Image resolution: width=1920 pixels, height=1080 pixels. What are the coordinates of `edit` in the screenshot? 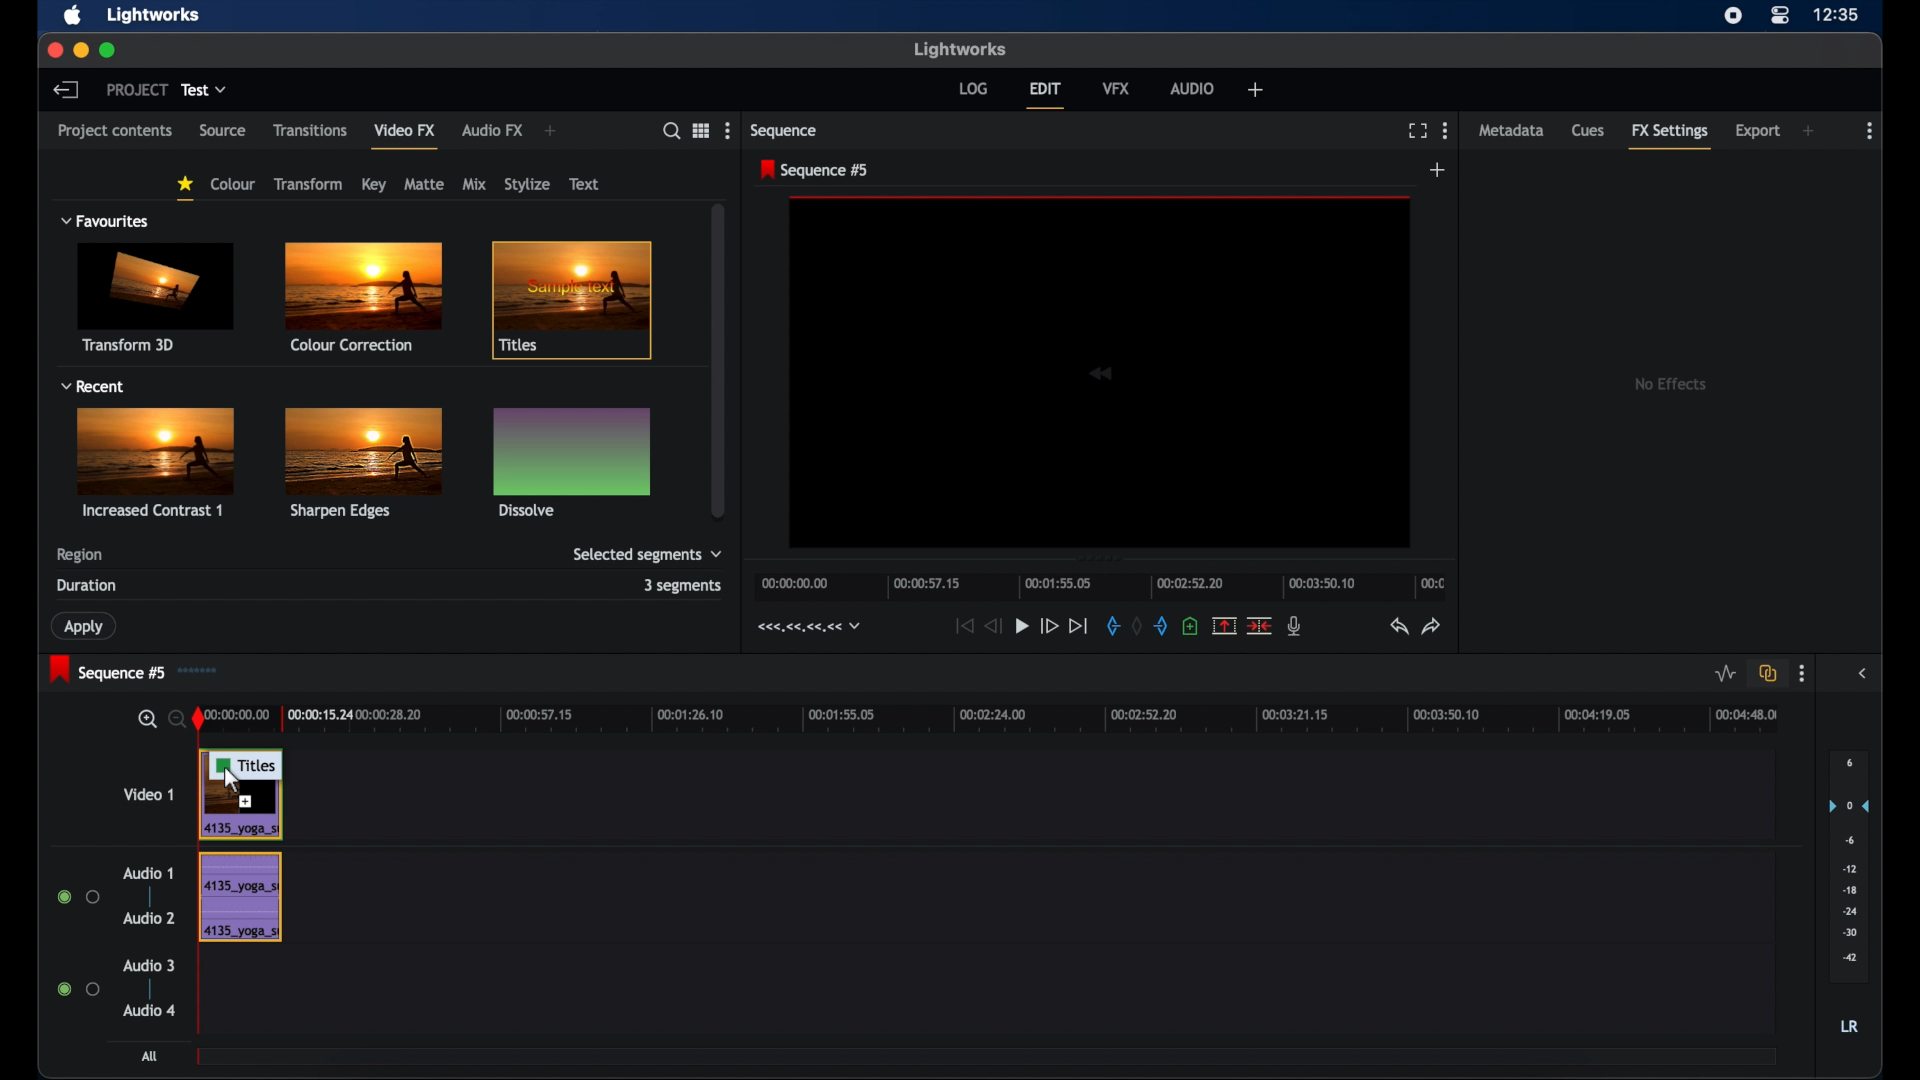 It's located at (1046, 95).